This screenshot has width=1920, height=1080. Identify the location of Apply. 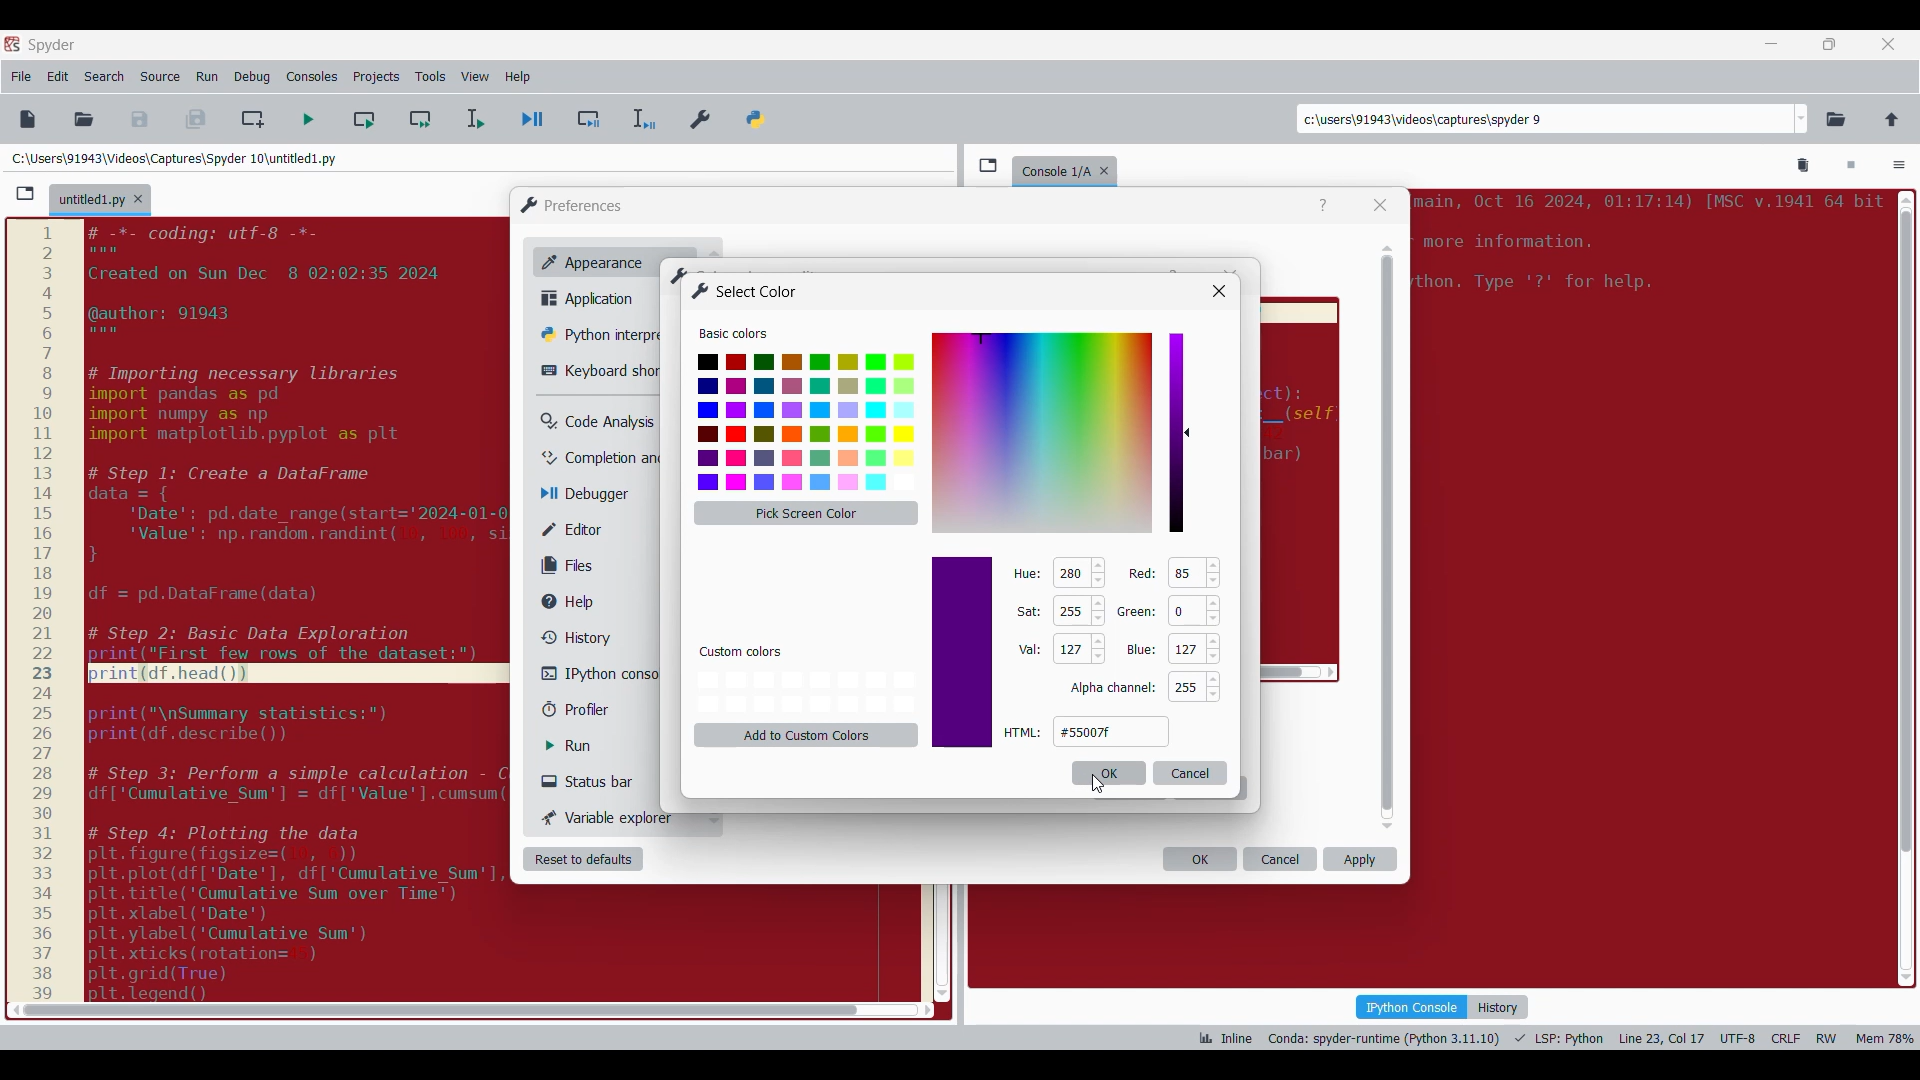
(1360, 859).